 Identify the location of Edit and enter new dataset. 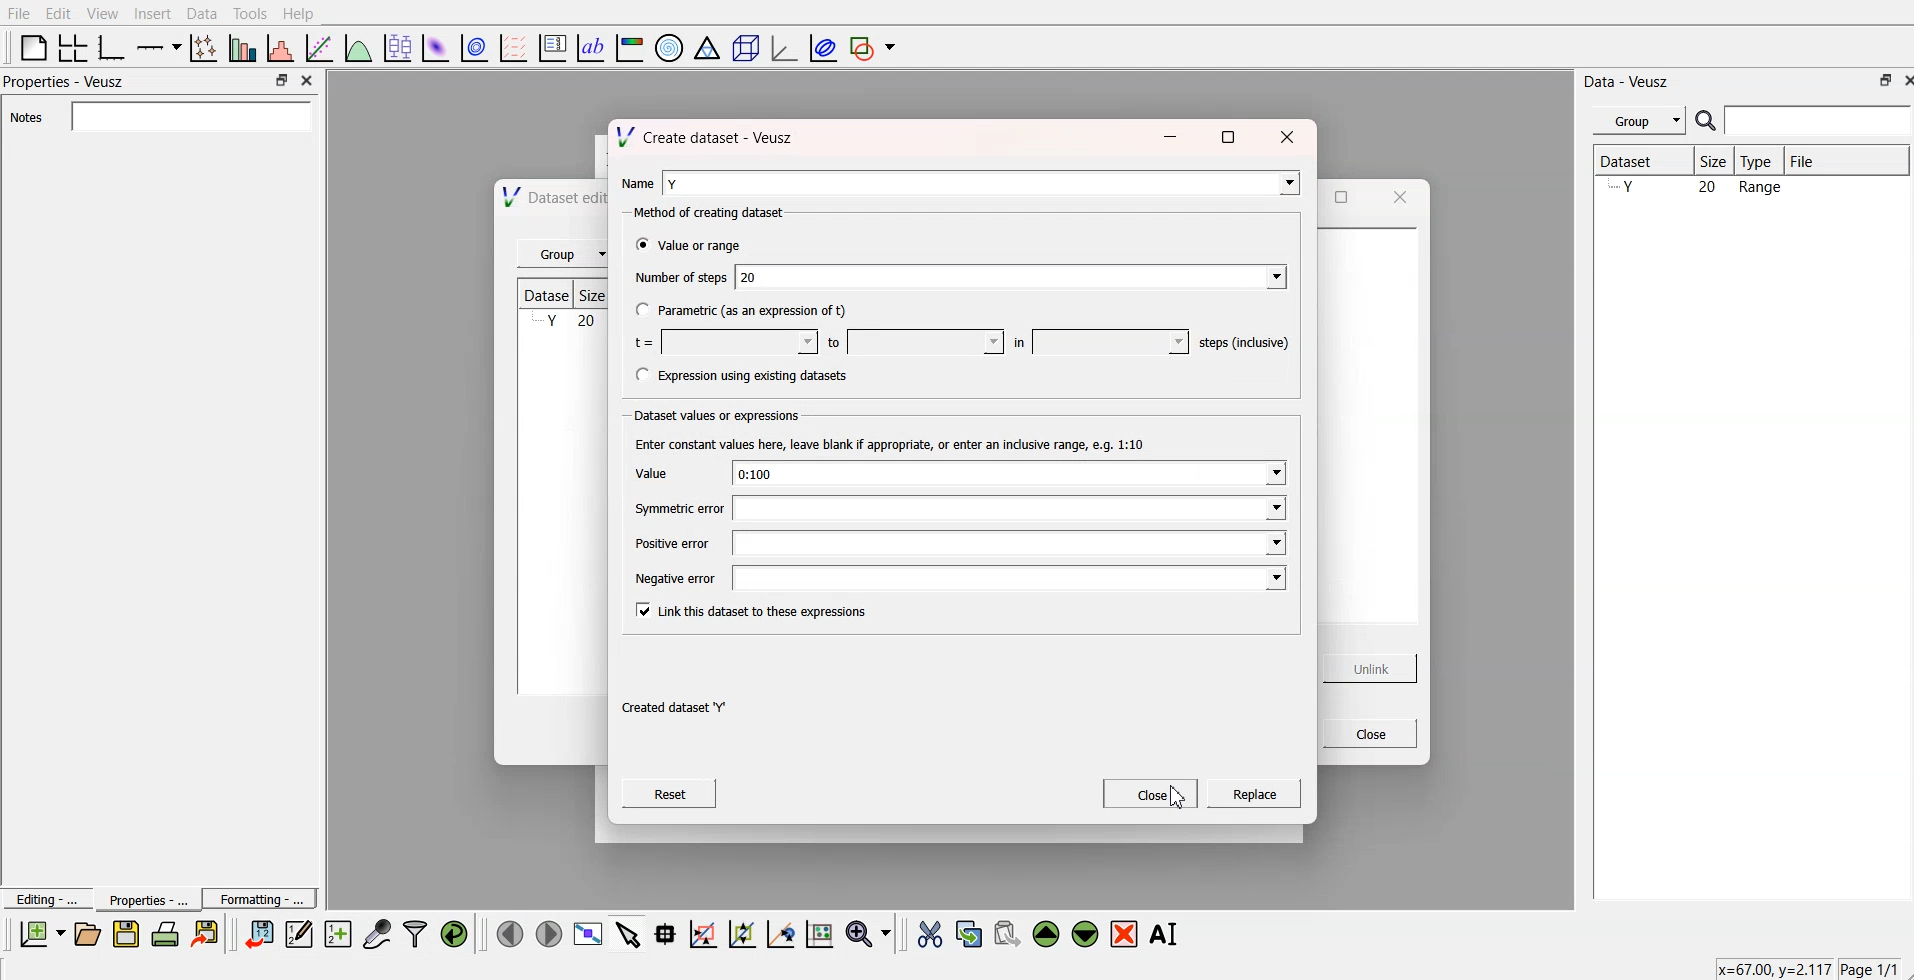
(296, 934).